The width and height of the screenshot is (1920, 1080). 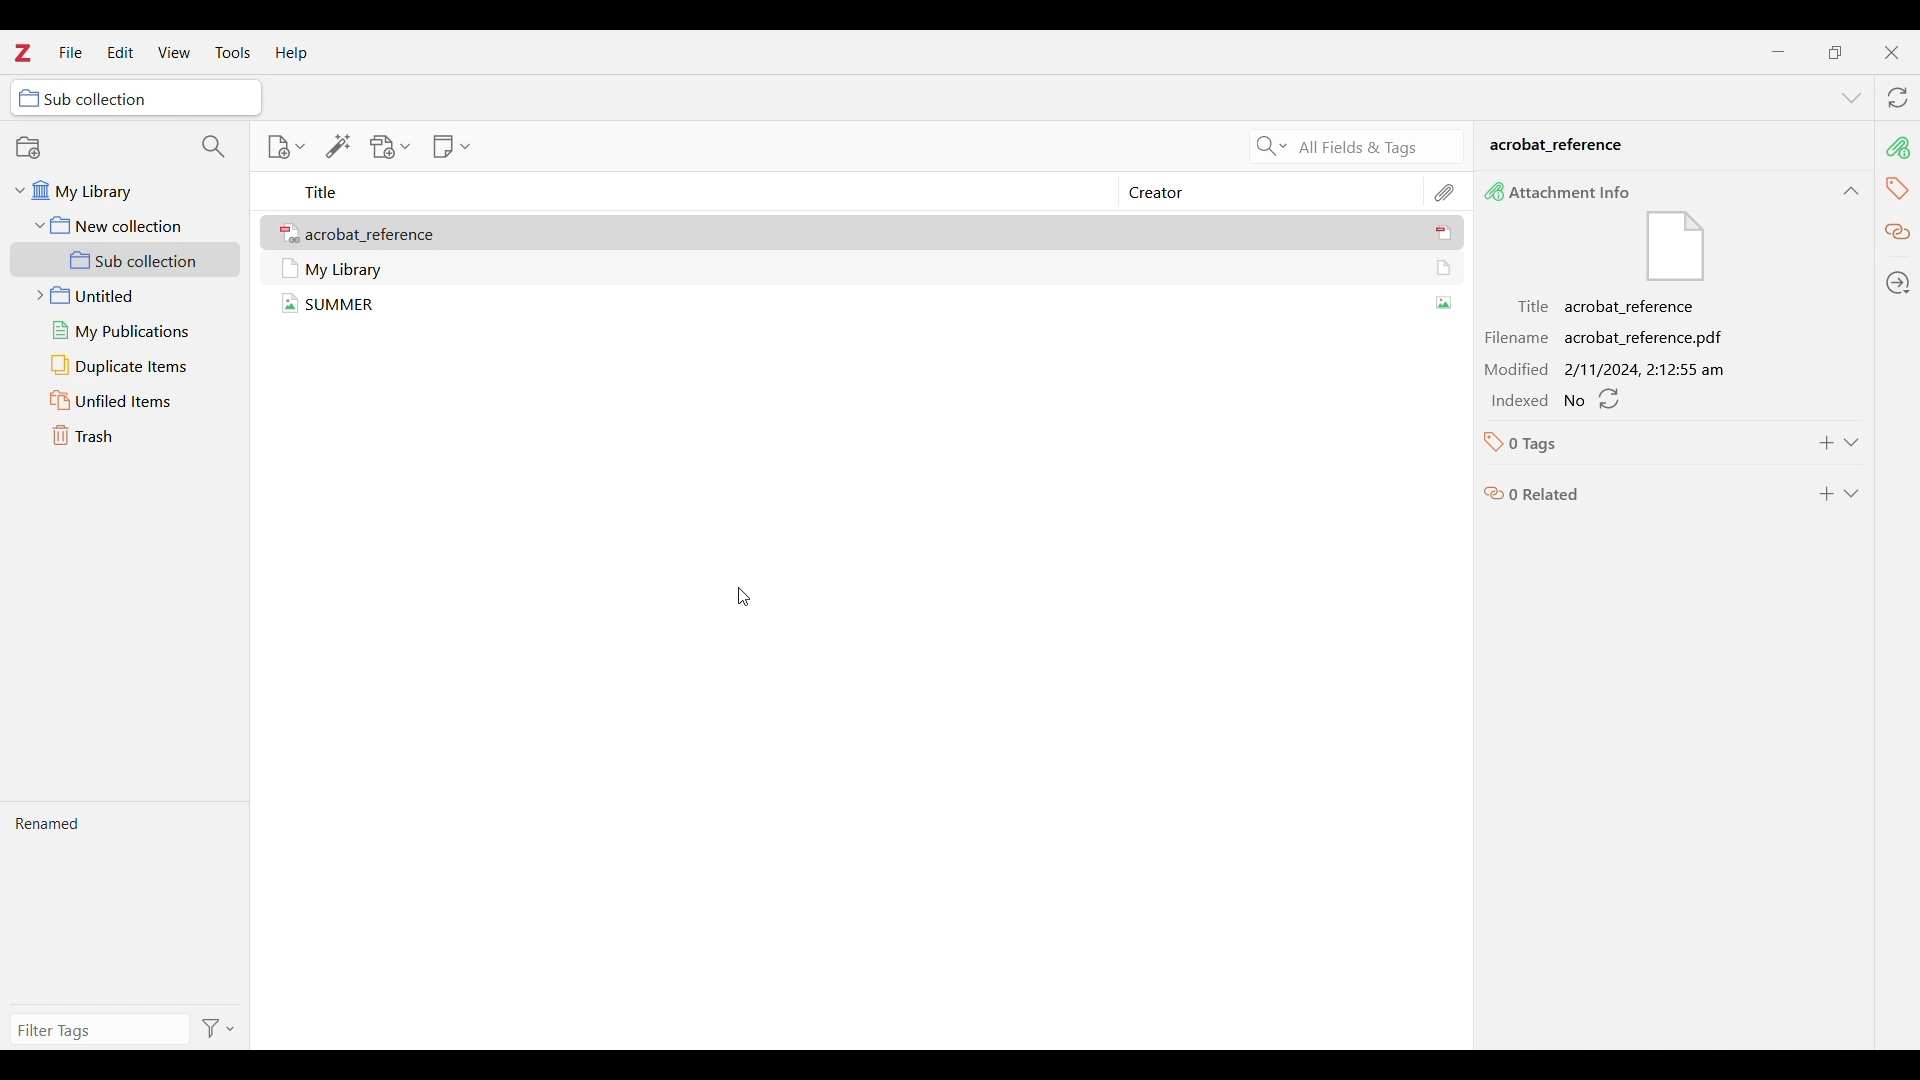 I want to click on Related, so click(x=1899, y=233).